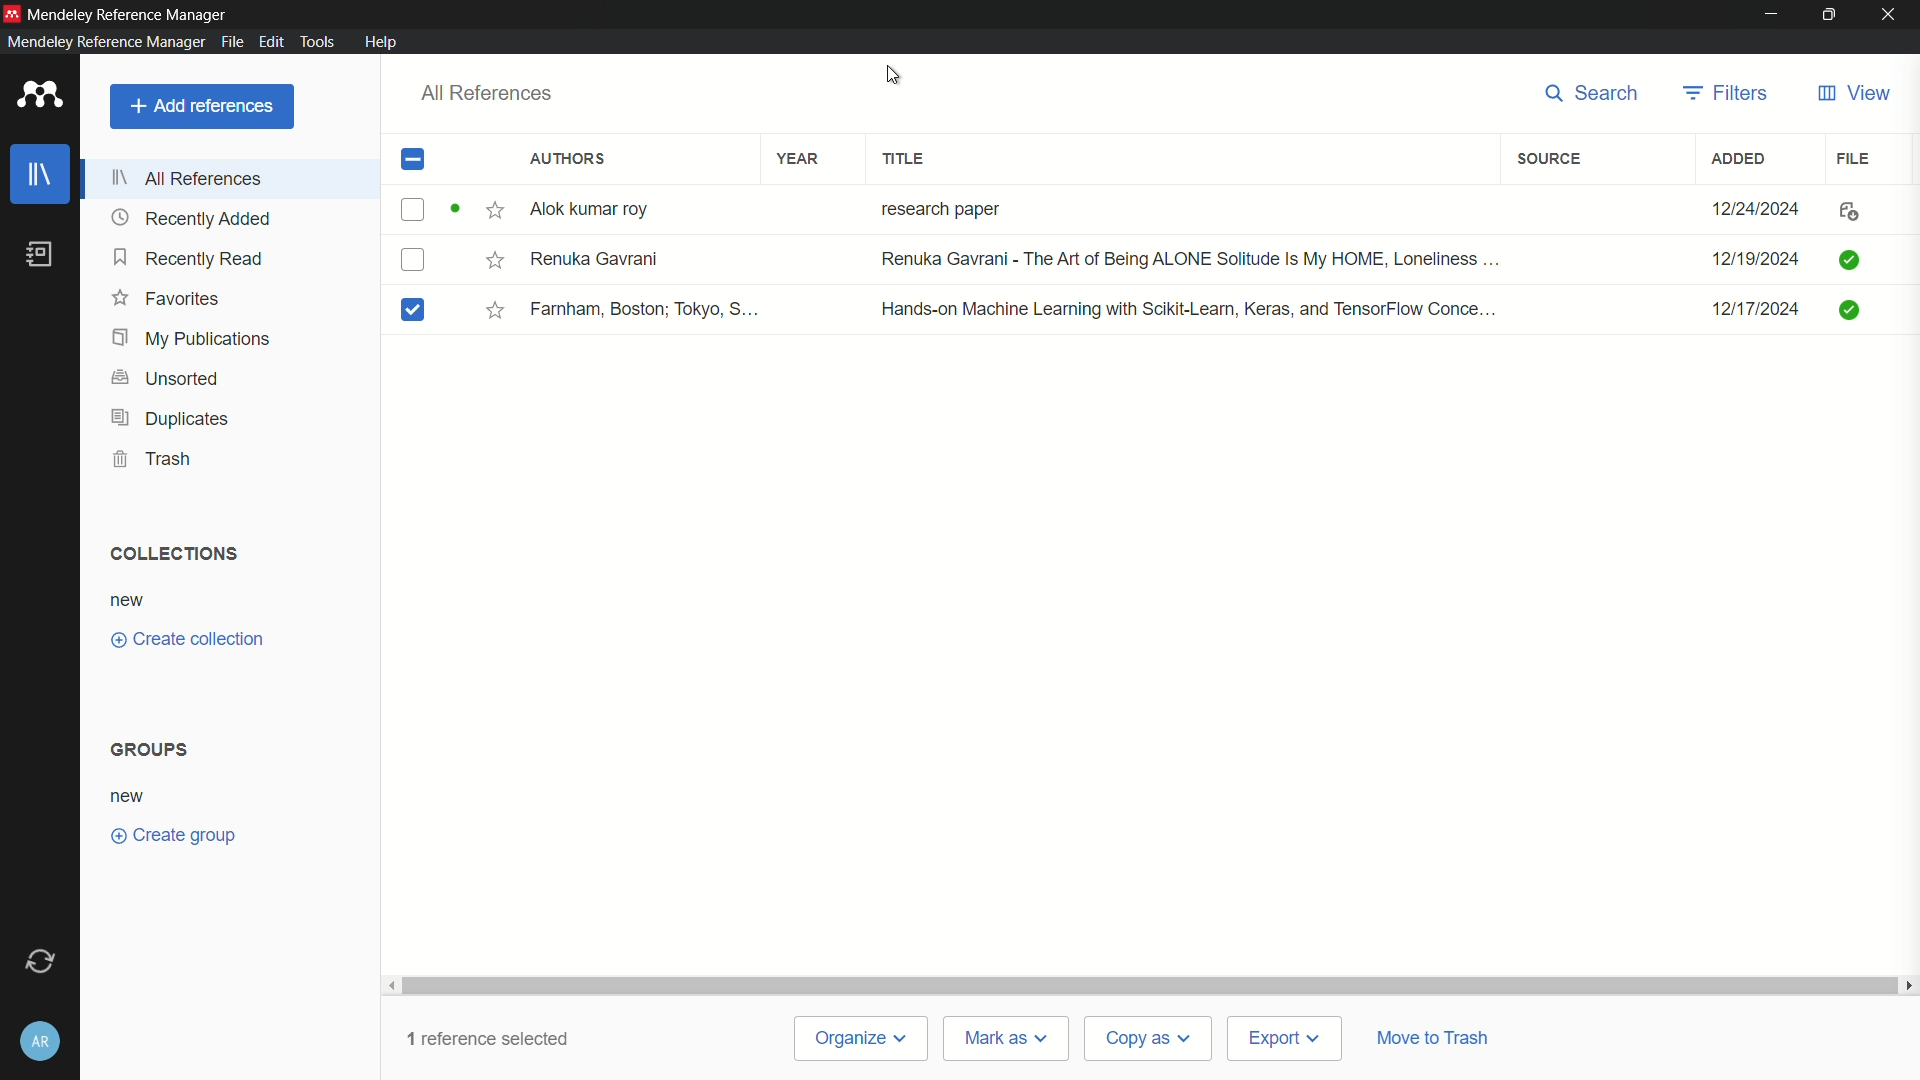 This screenshot has width=1920, height=1080. Describe the element at coordinates (863, 1040) in the screenshot. I see `organize` at that location.